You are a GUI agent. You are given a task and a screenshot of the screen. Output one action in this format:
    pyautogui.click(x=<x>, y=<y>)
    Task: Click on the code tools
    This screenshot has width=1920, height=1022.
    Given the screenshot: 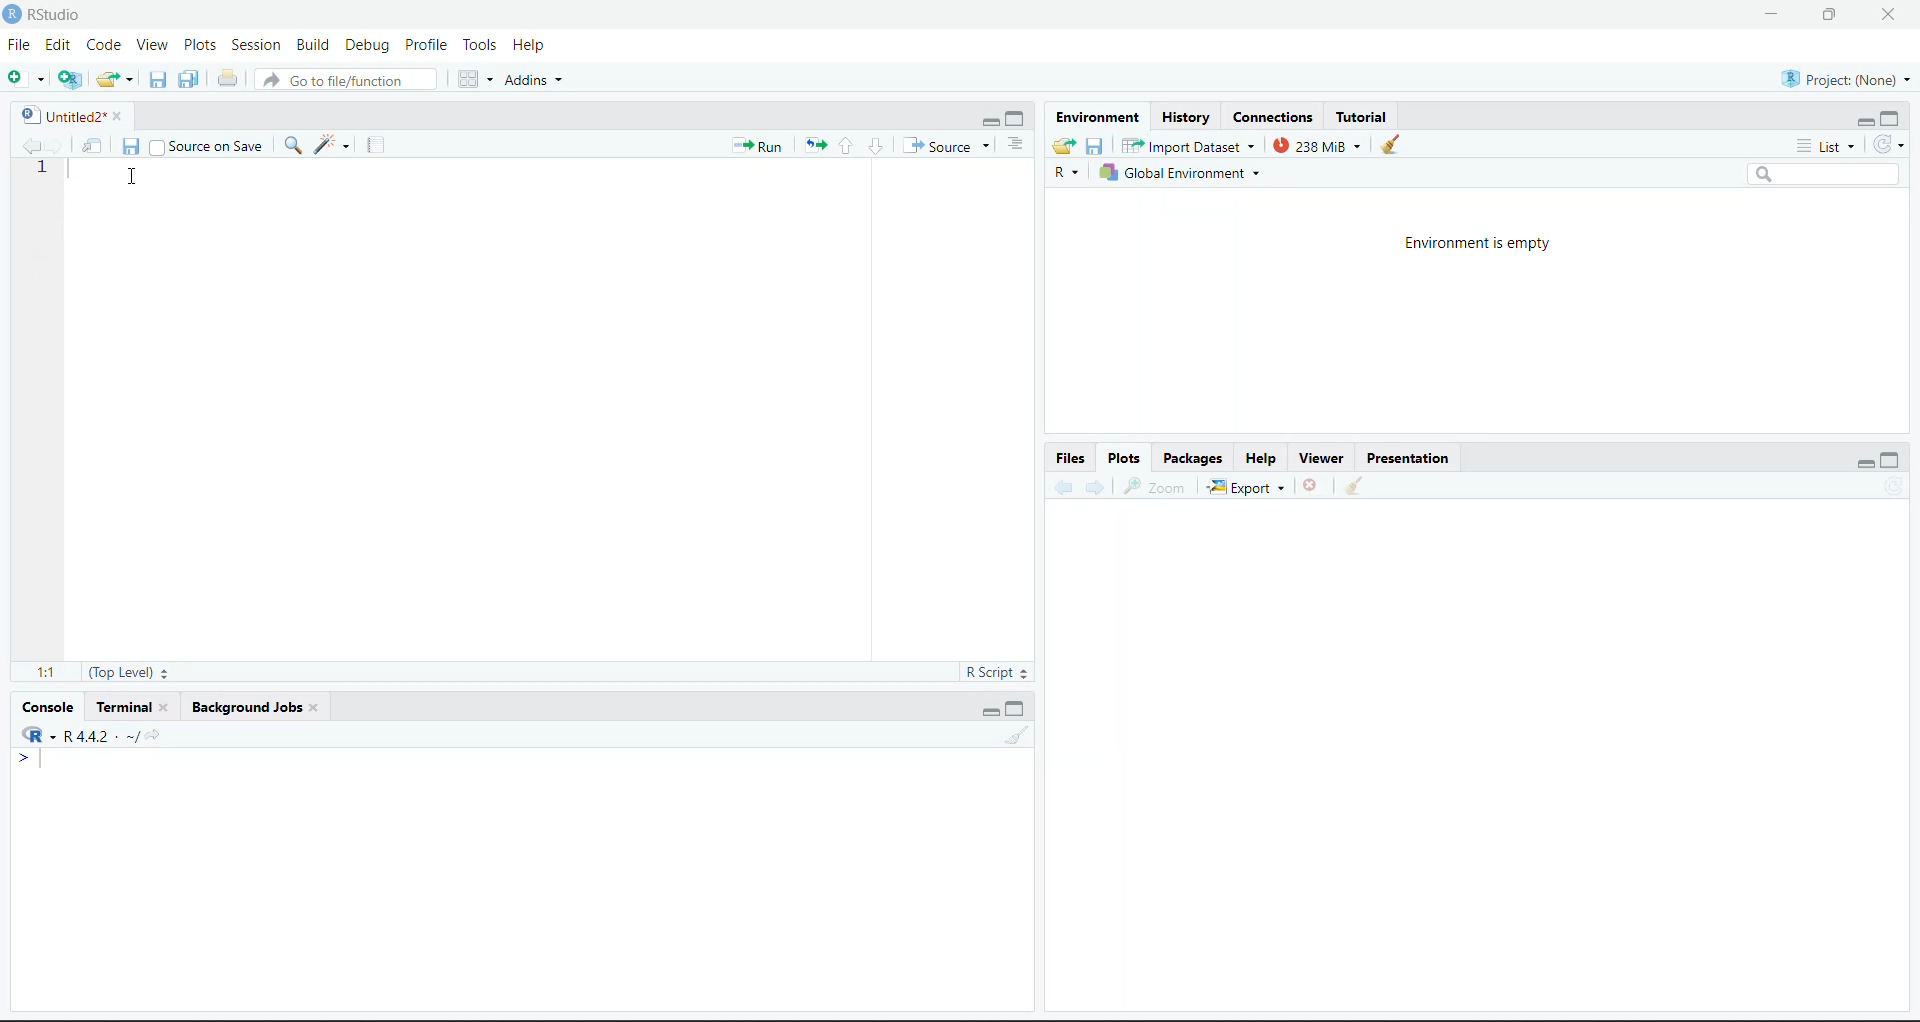 What is the action you would take?
    pyautogui.click(x=333, y=145)
    